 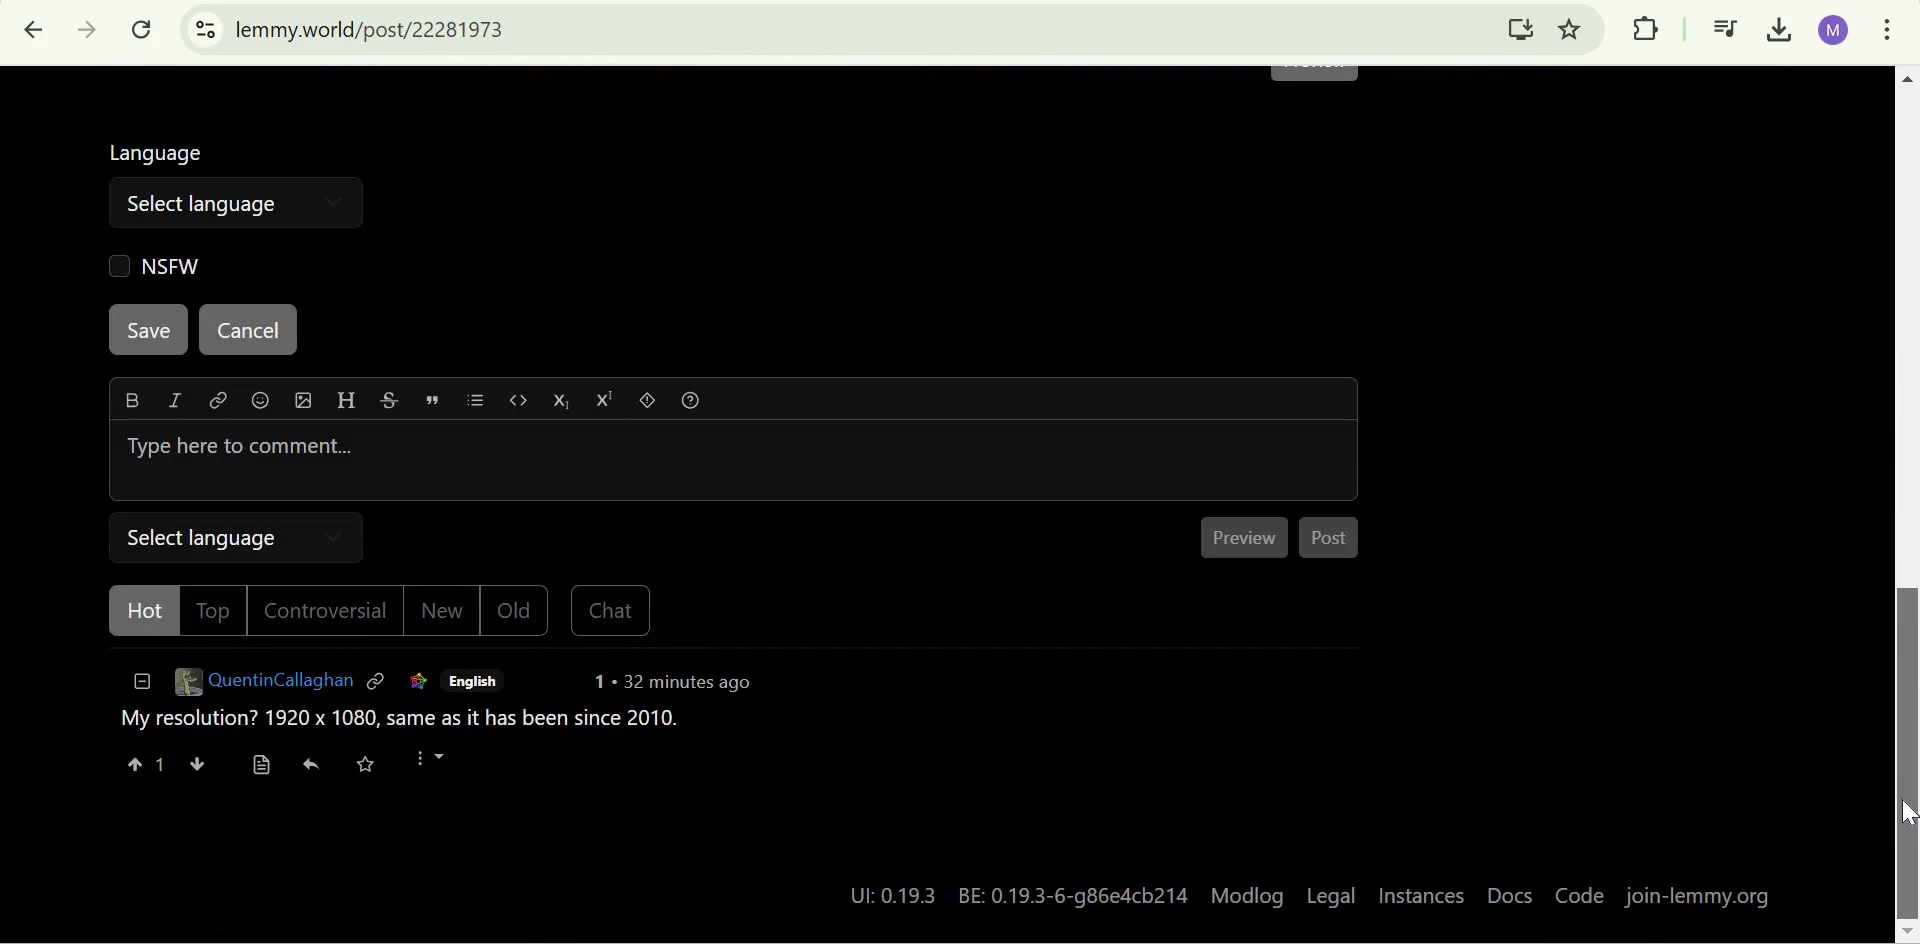 I want to click on upload image, so click(x=301, y=401).